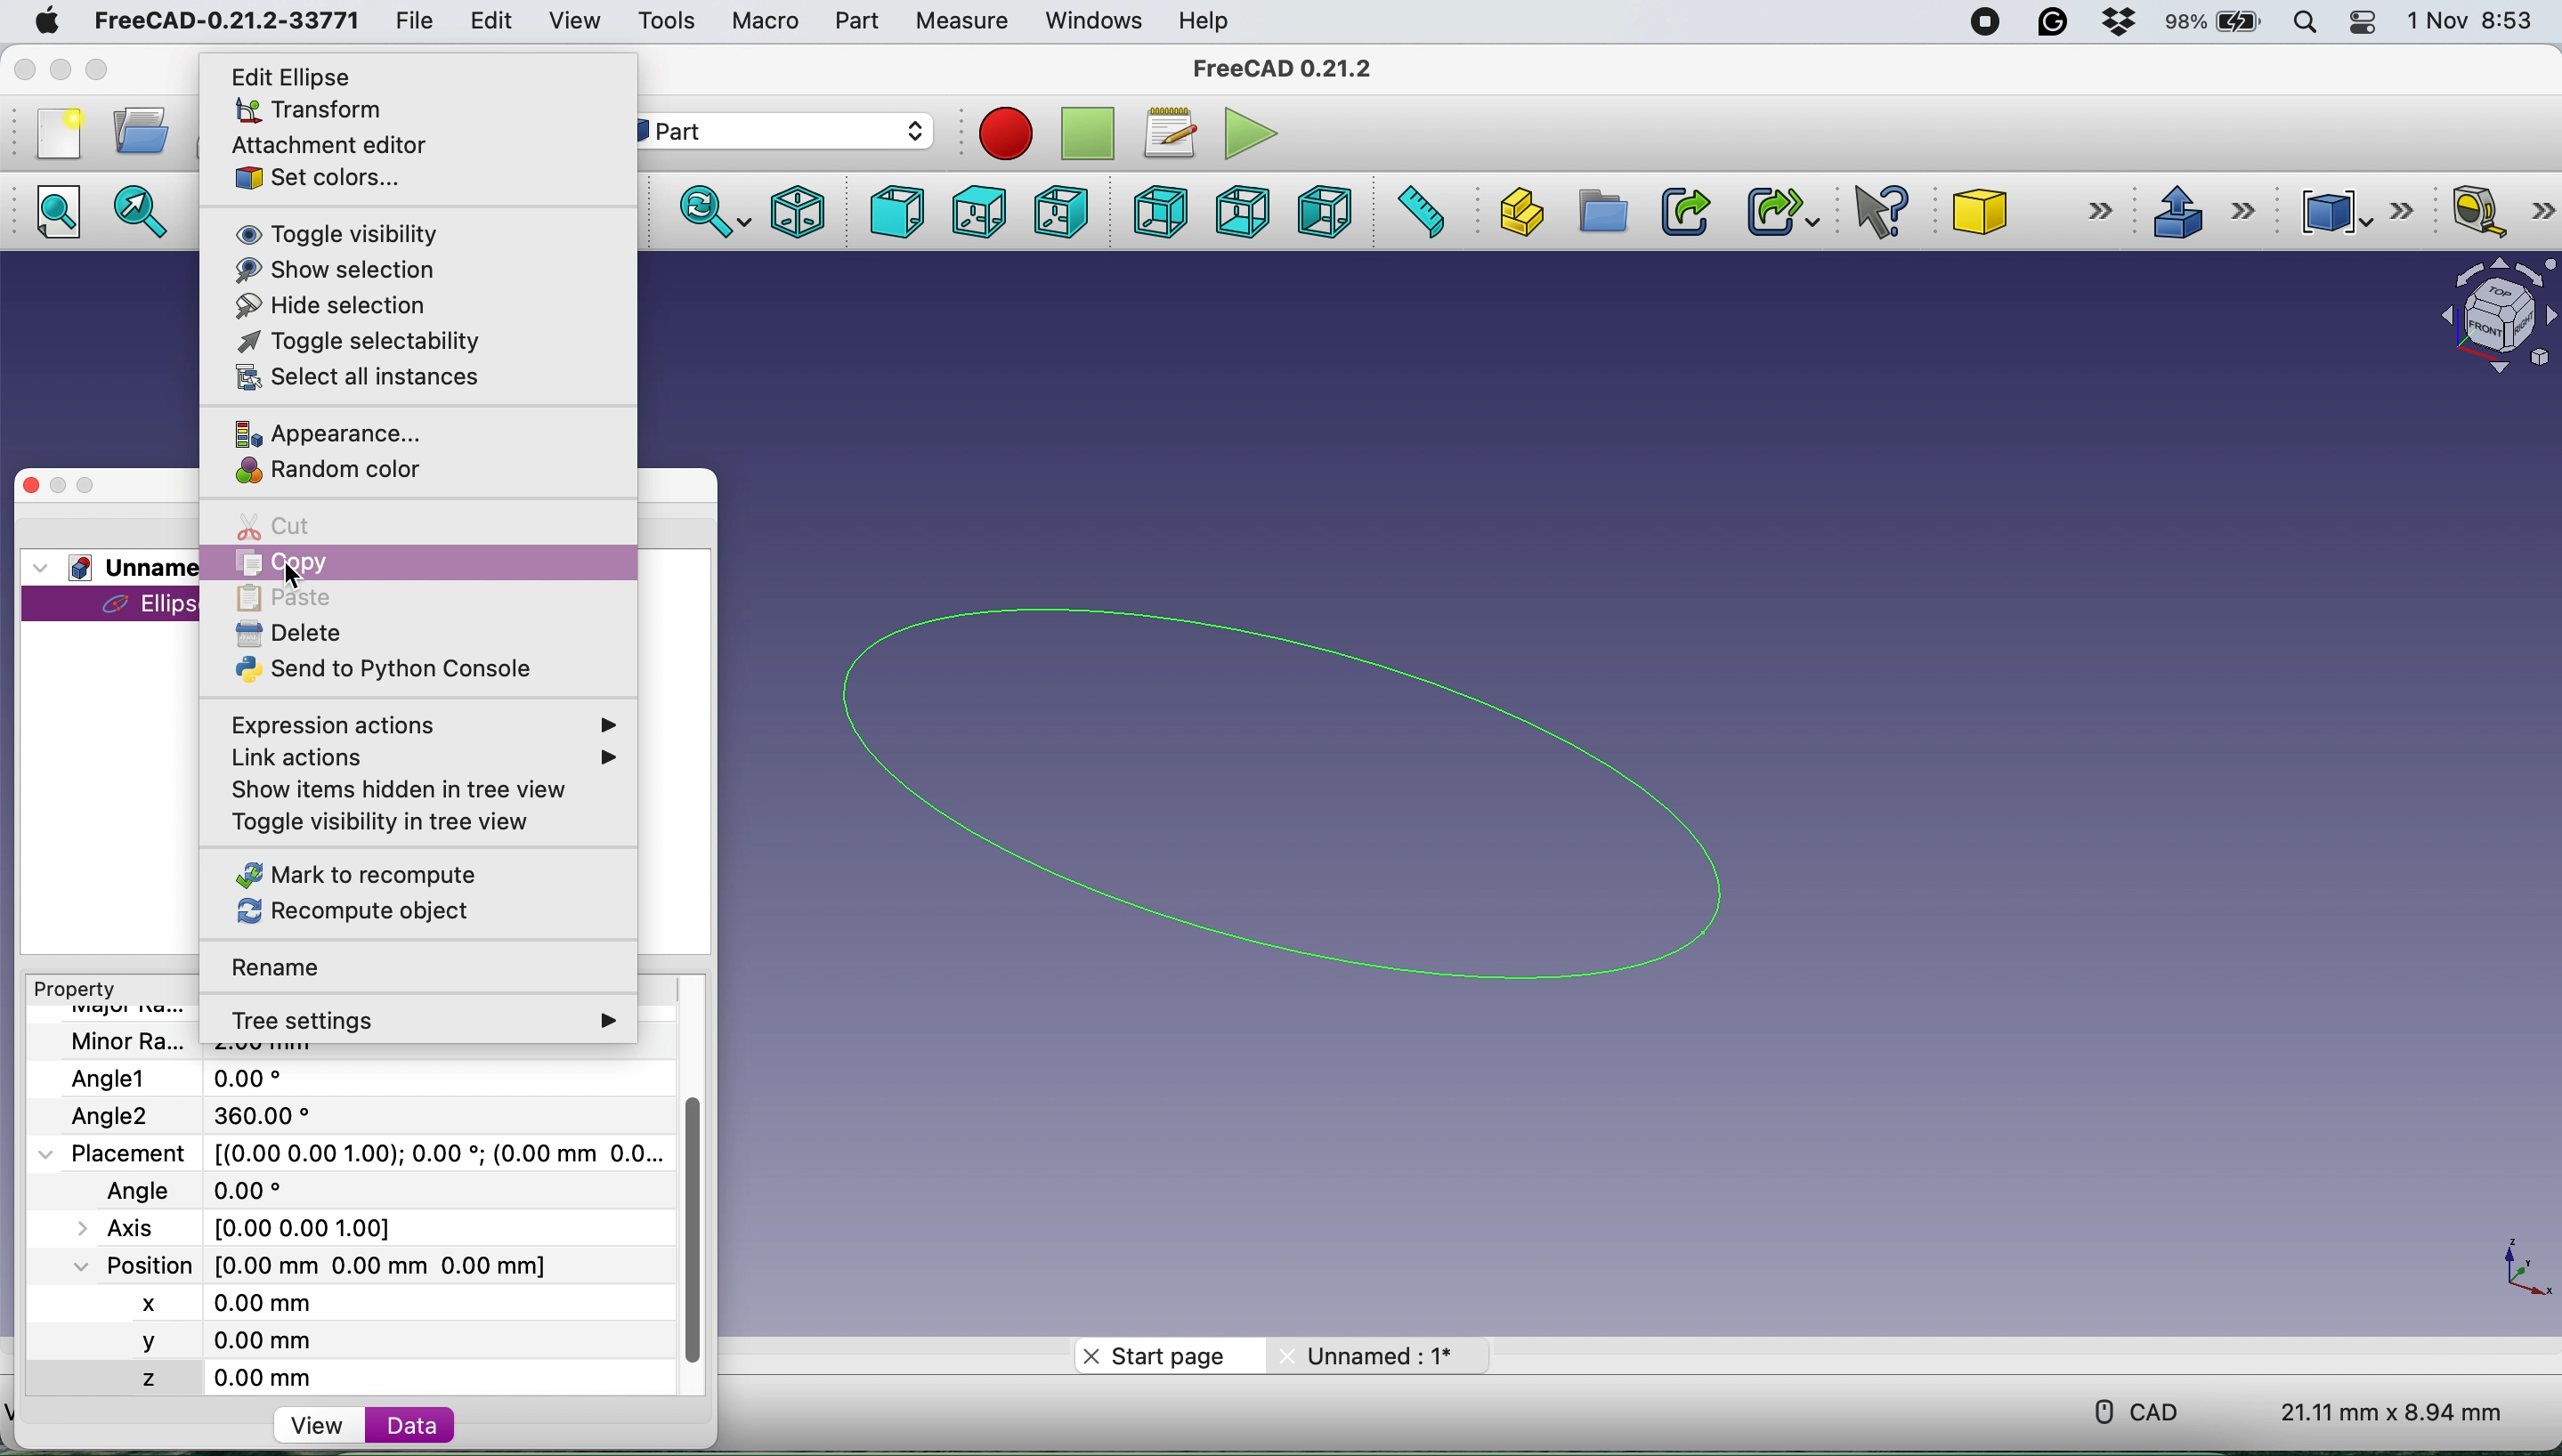 The height and width of the screenshot is (1456, 2562). Describe the element at coordinates (769, 133) in the screenshot. I see `workbench` at that location.